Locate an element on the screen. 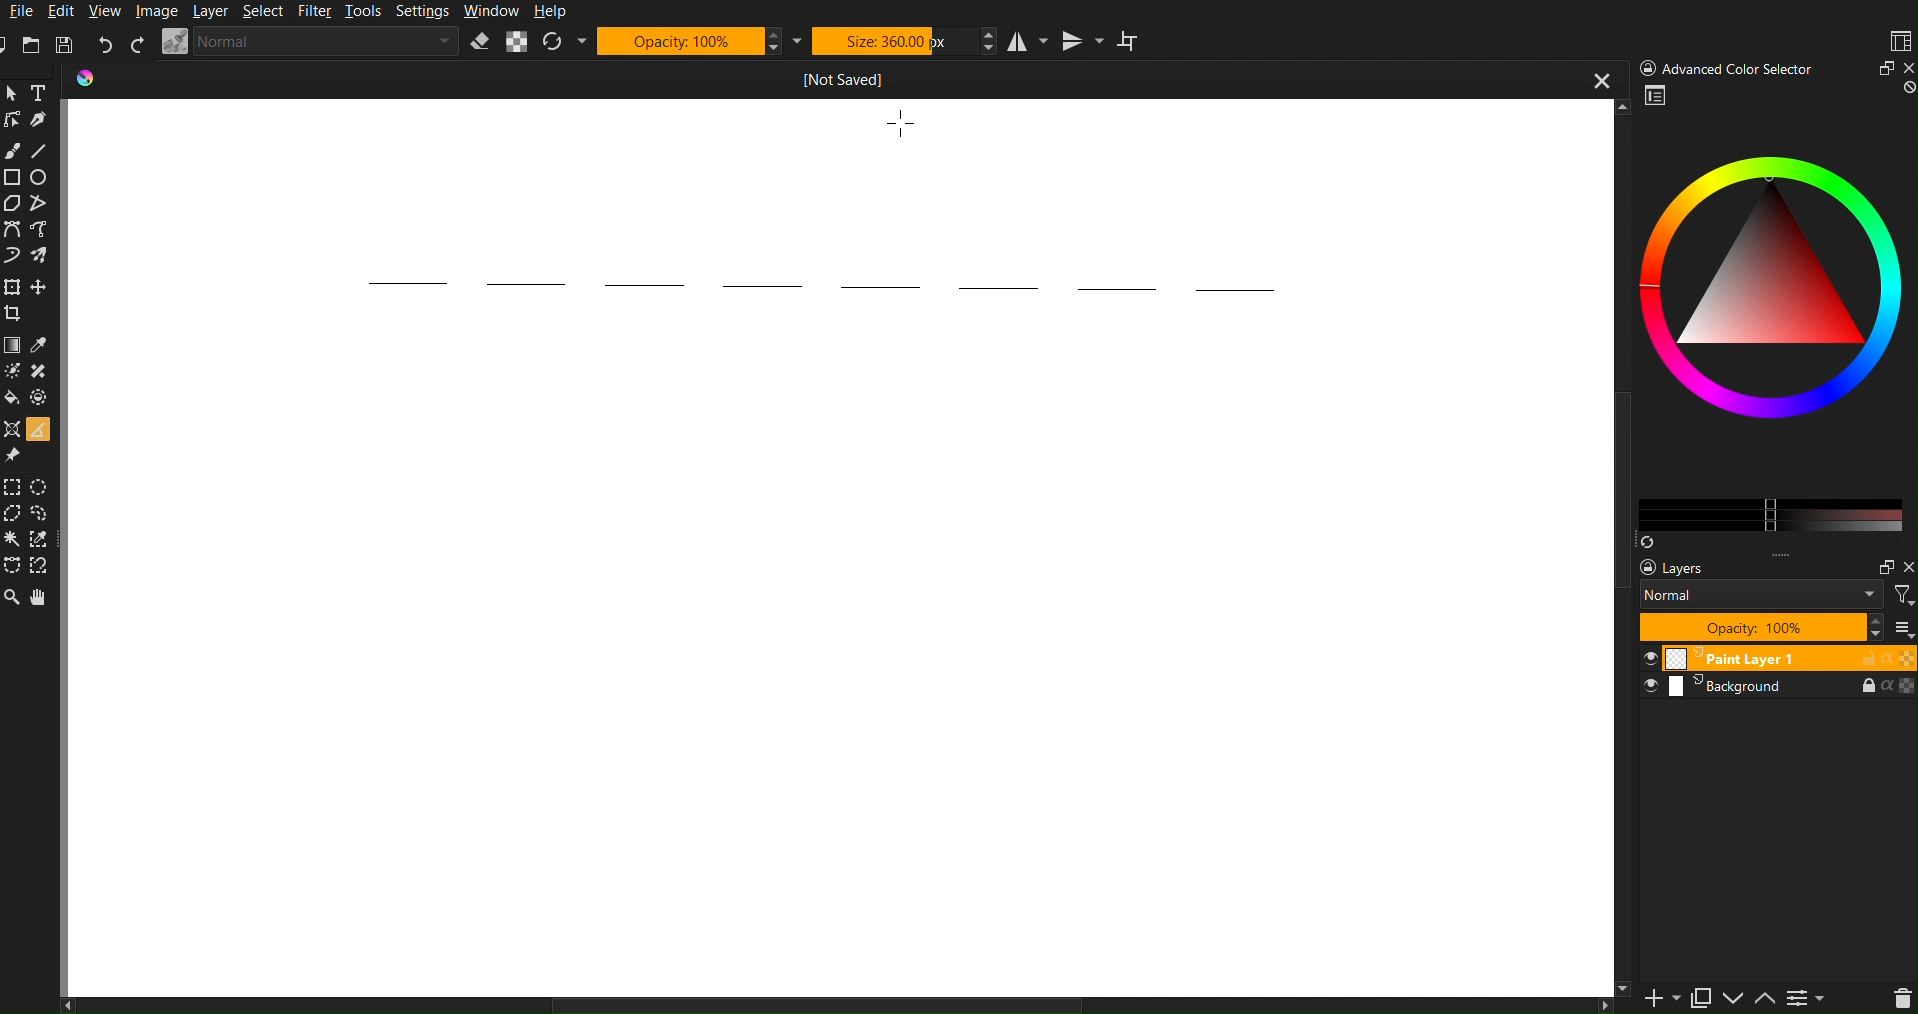 This screenshot has height=1014, width=1918. Pin Tool is located at coordinates (14, 454).